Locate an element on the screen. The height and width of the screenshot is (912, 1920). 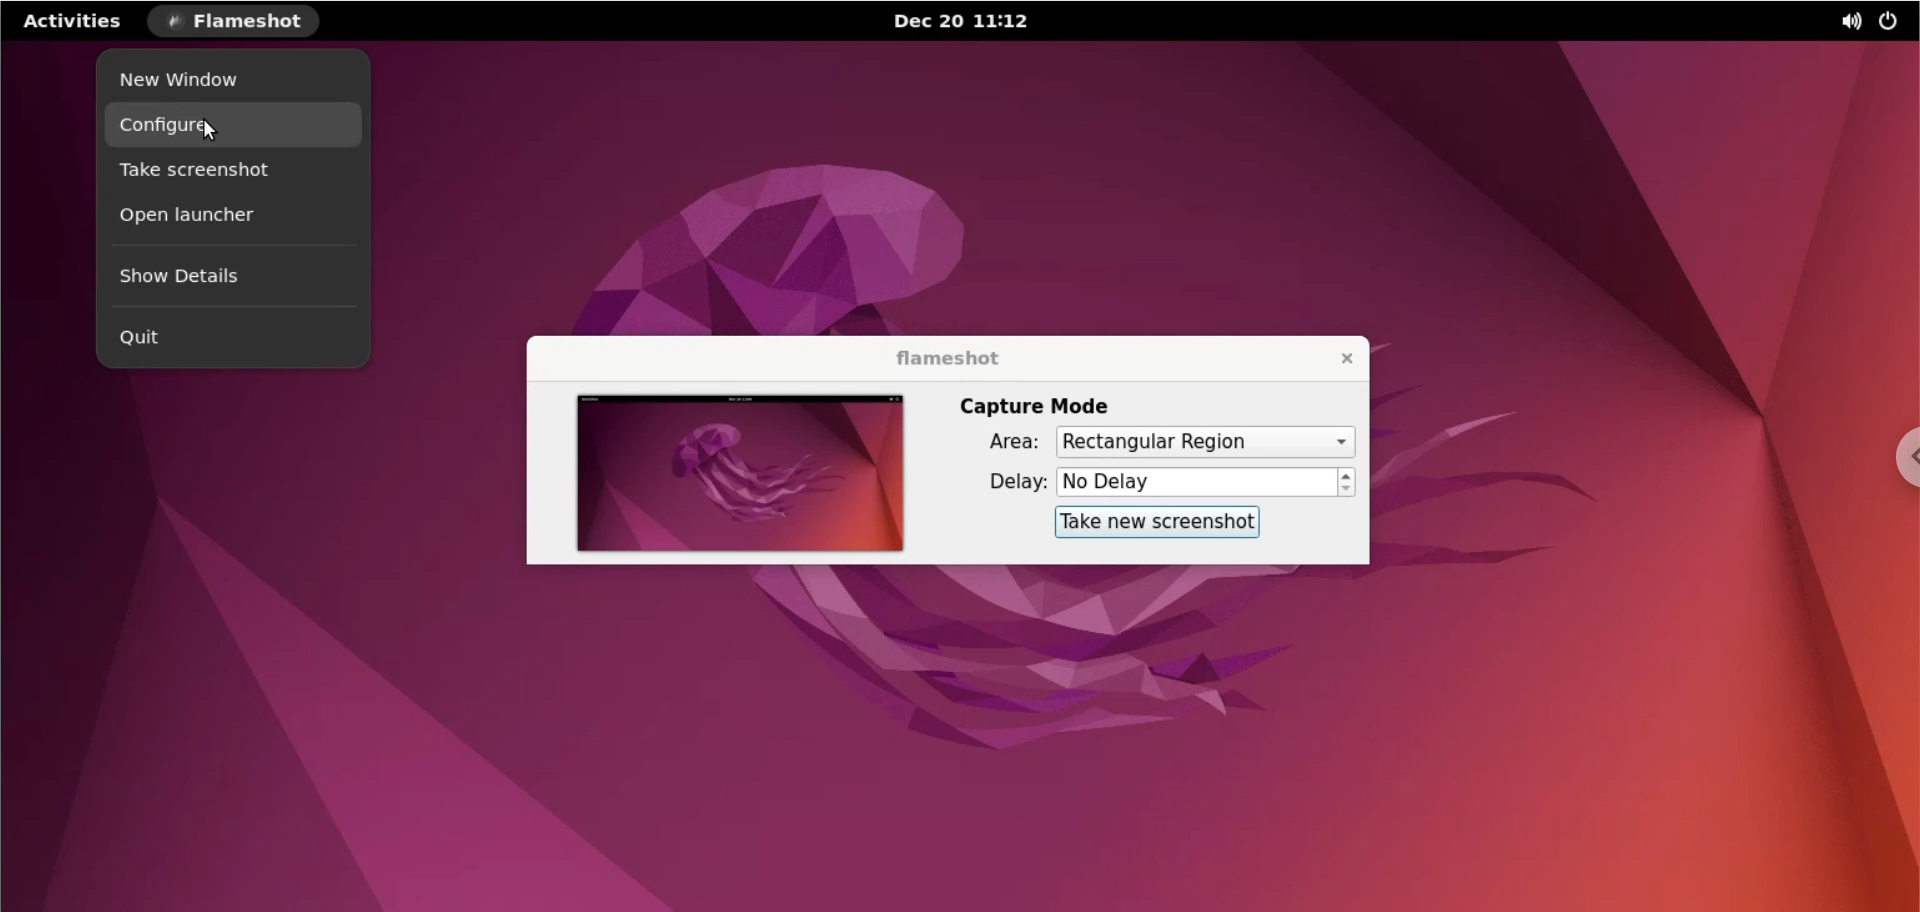
area options is located at coordinates (1205, 441).